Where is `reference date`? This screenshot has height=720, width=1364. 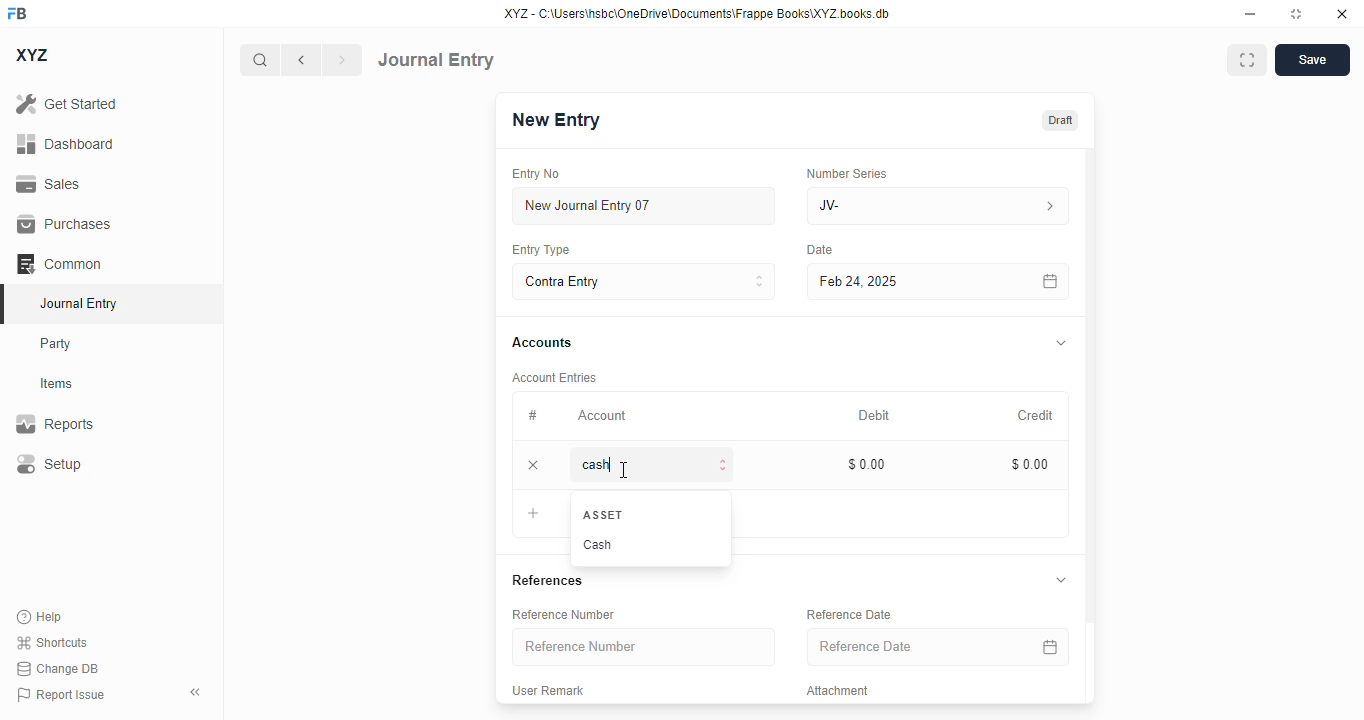
reference date is located at coordinates (899, 647).